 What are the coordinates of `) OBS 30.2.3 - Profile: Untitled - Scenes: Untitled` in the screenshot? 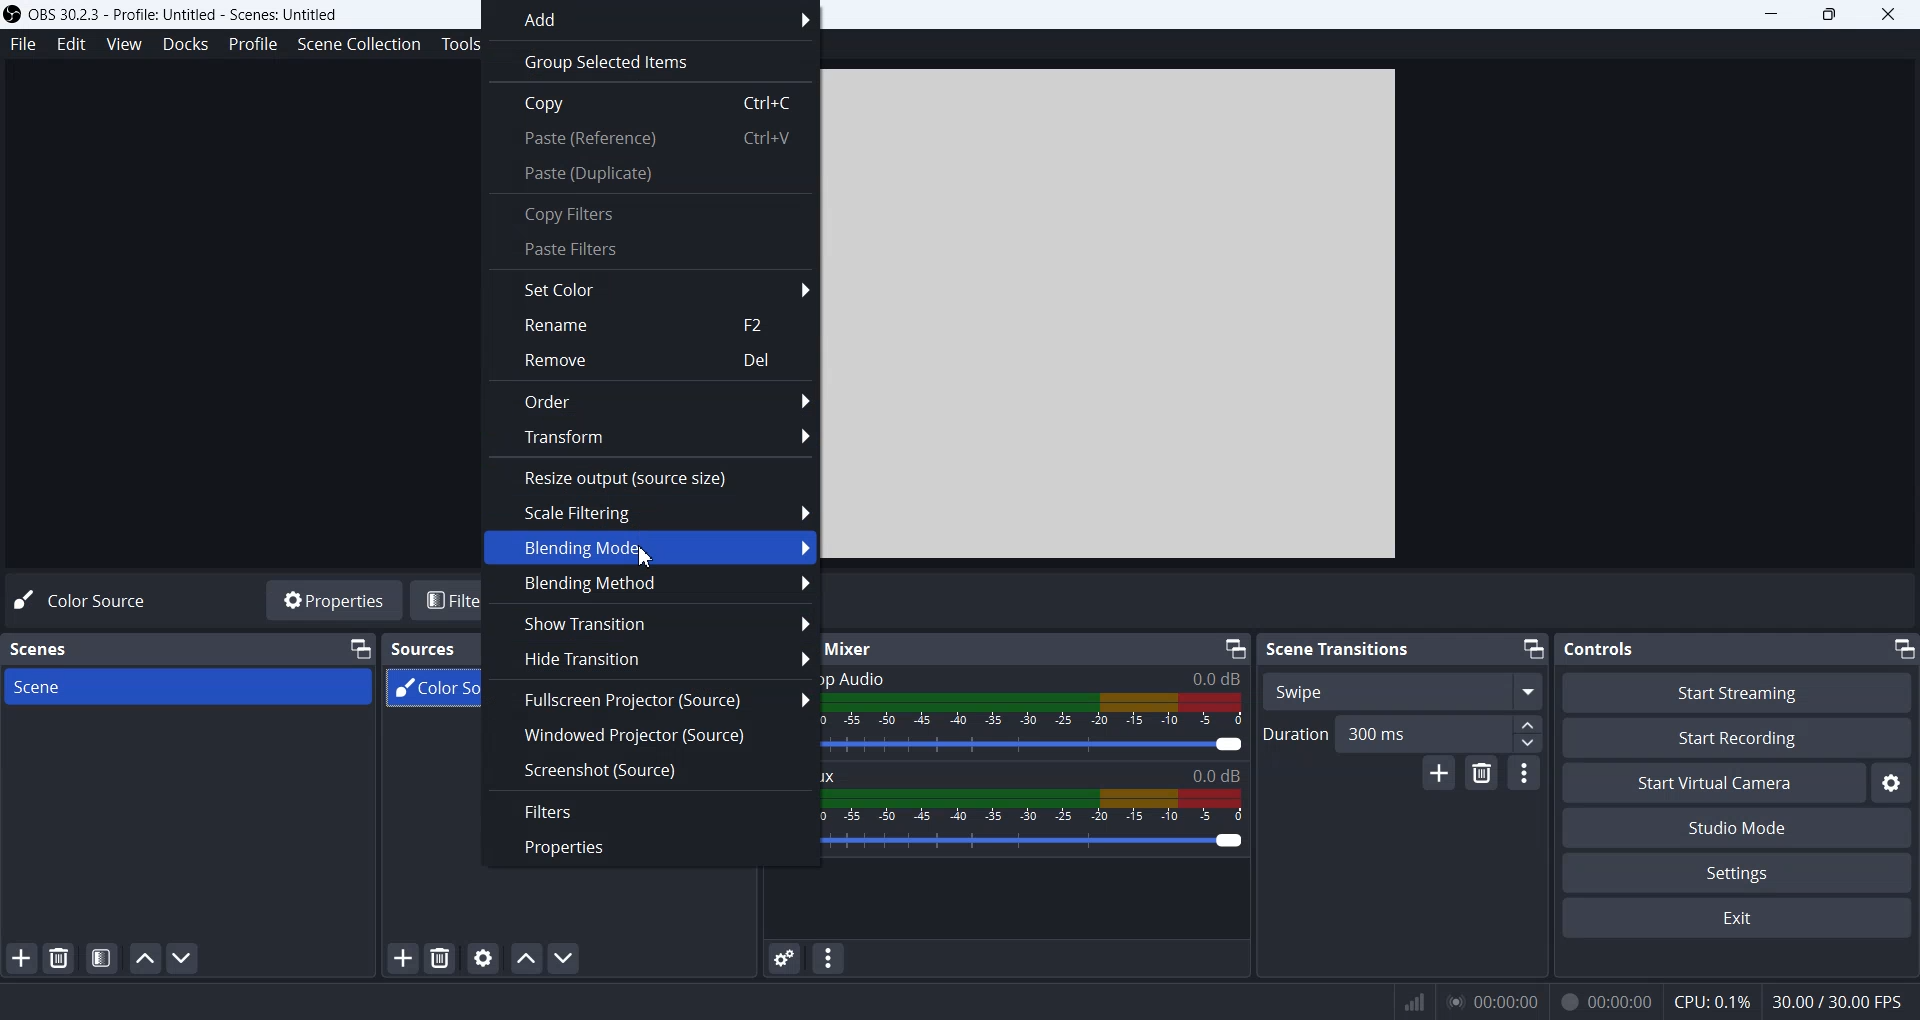 It's located at (180, 13).